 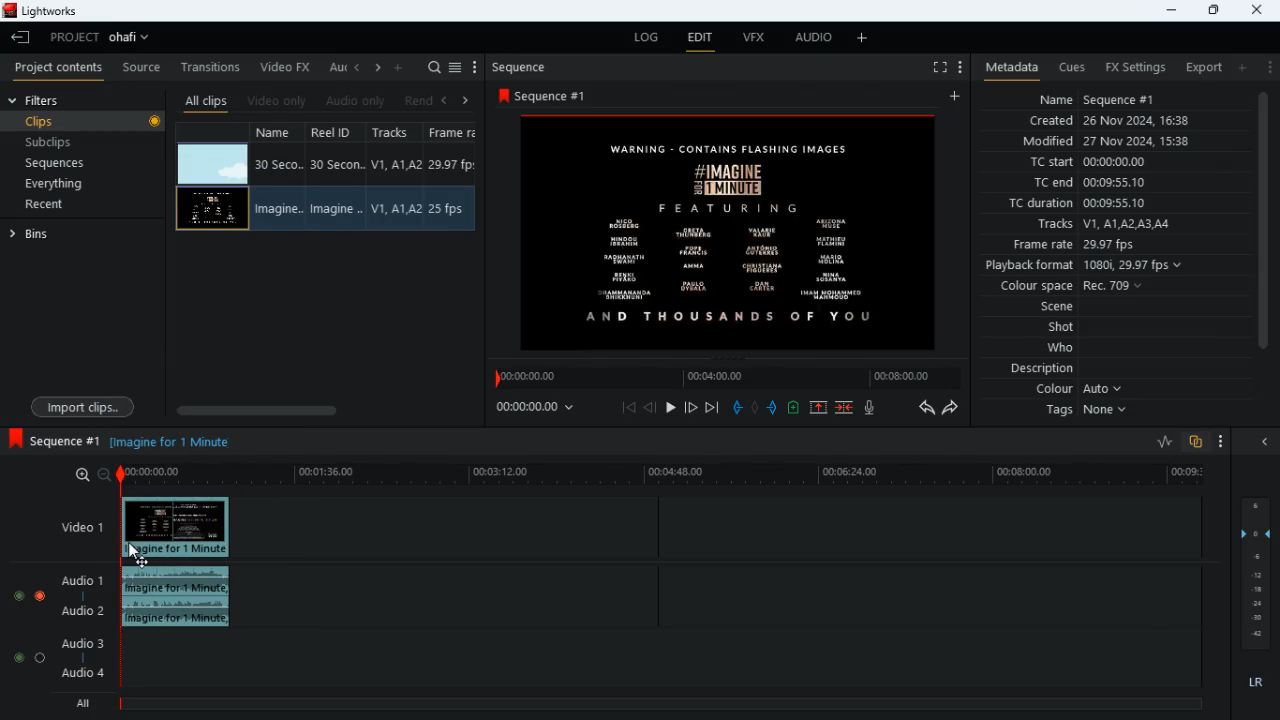 What do you see at coordinates (29, 659) in the screenshot?
I see `audio selection buttons` at bounding box center [29, 659].